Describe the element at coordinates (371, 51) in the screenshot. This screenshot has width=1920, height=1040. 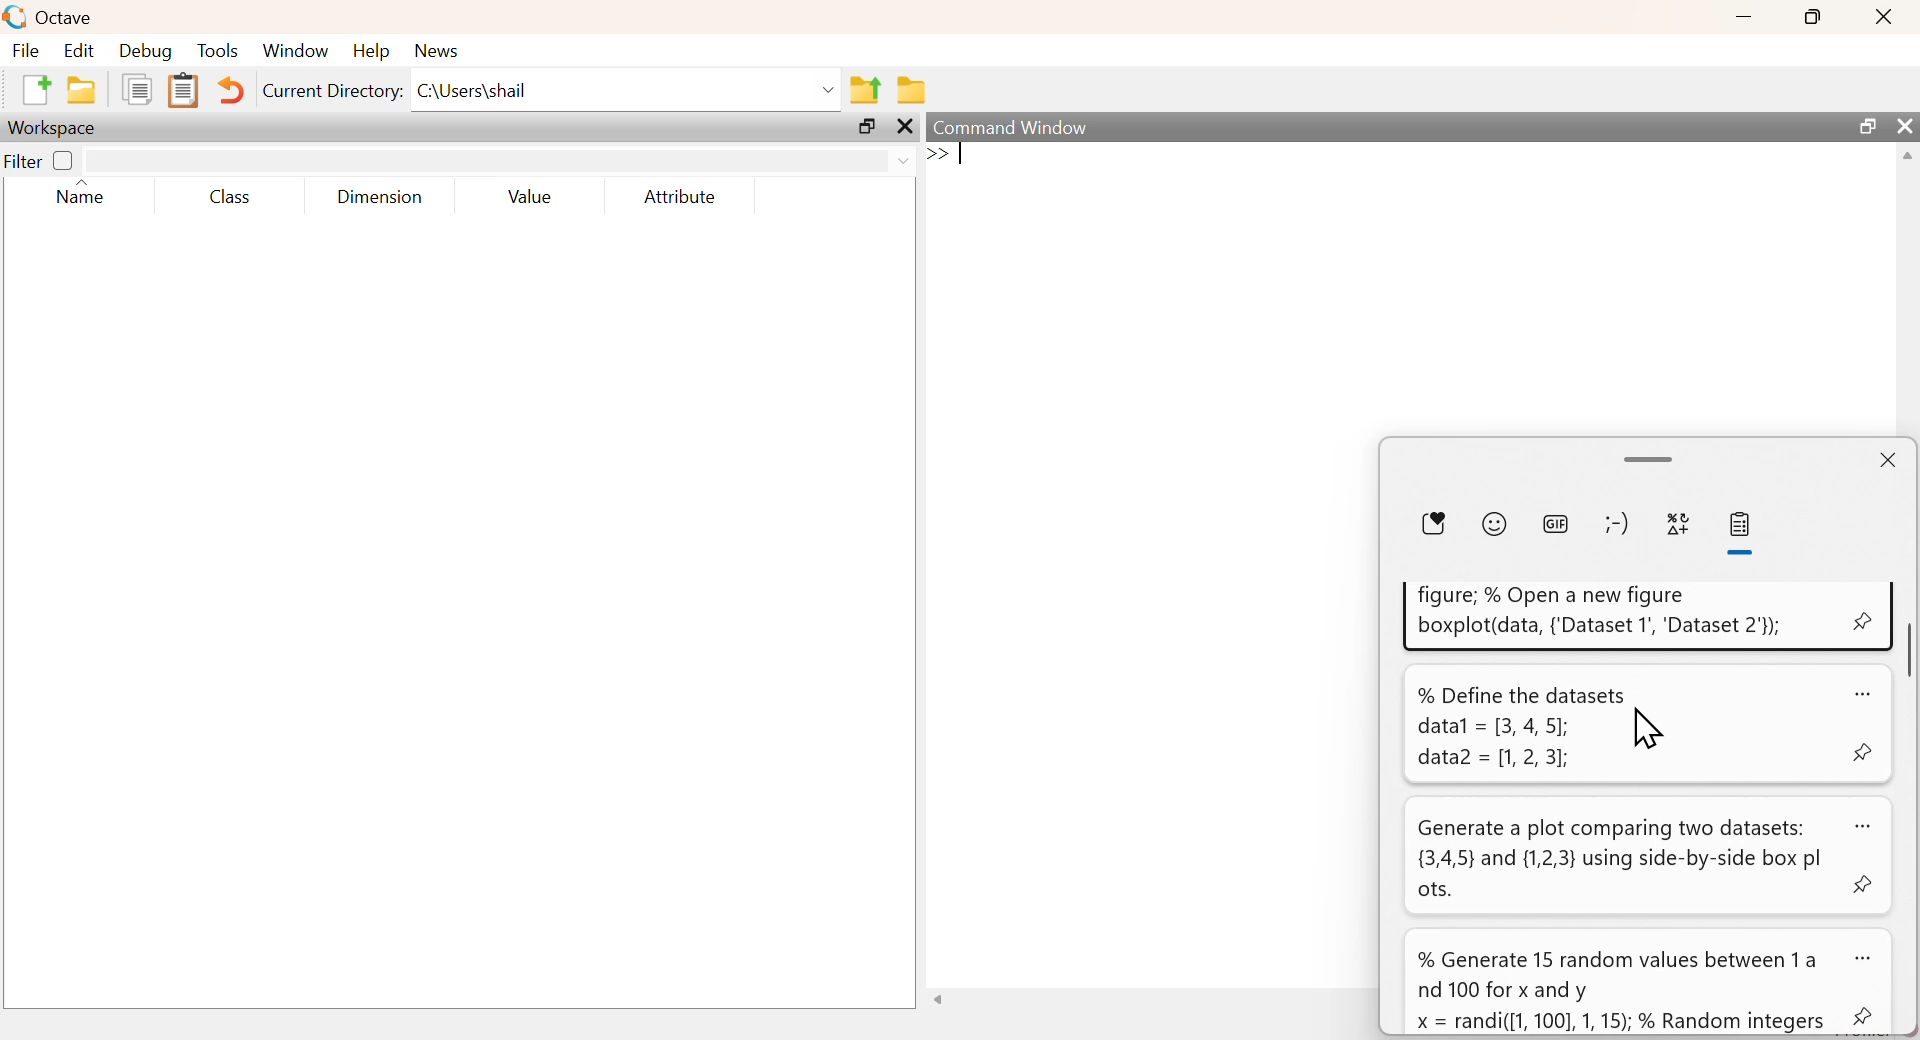
I see `Help` at that location.